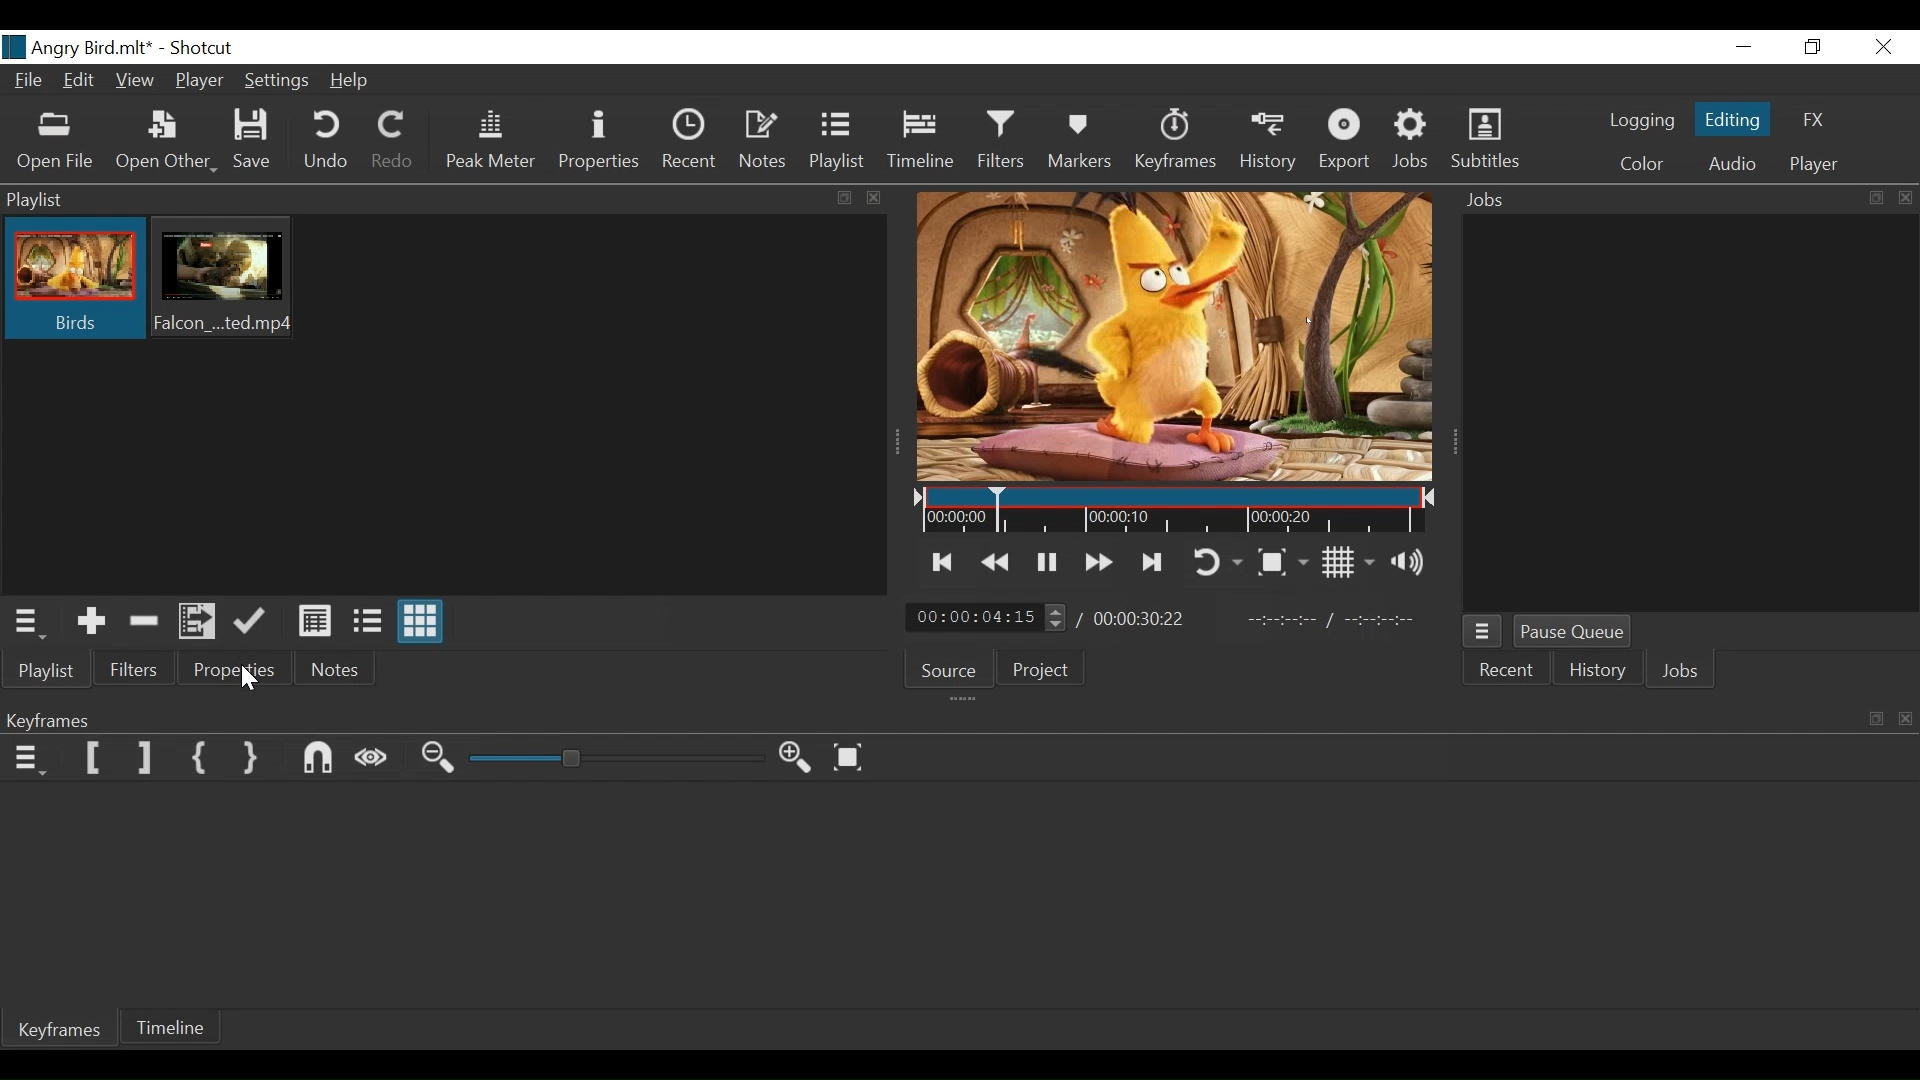 This screenshot has height=1080, width=1920. What do you see at coordinates (801, 761) in the screenshot?
I see `Zoom keyframe in` at bounding box center [801, 761].